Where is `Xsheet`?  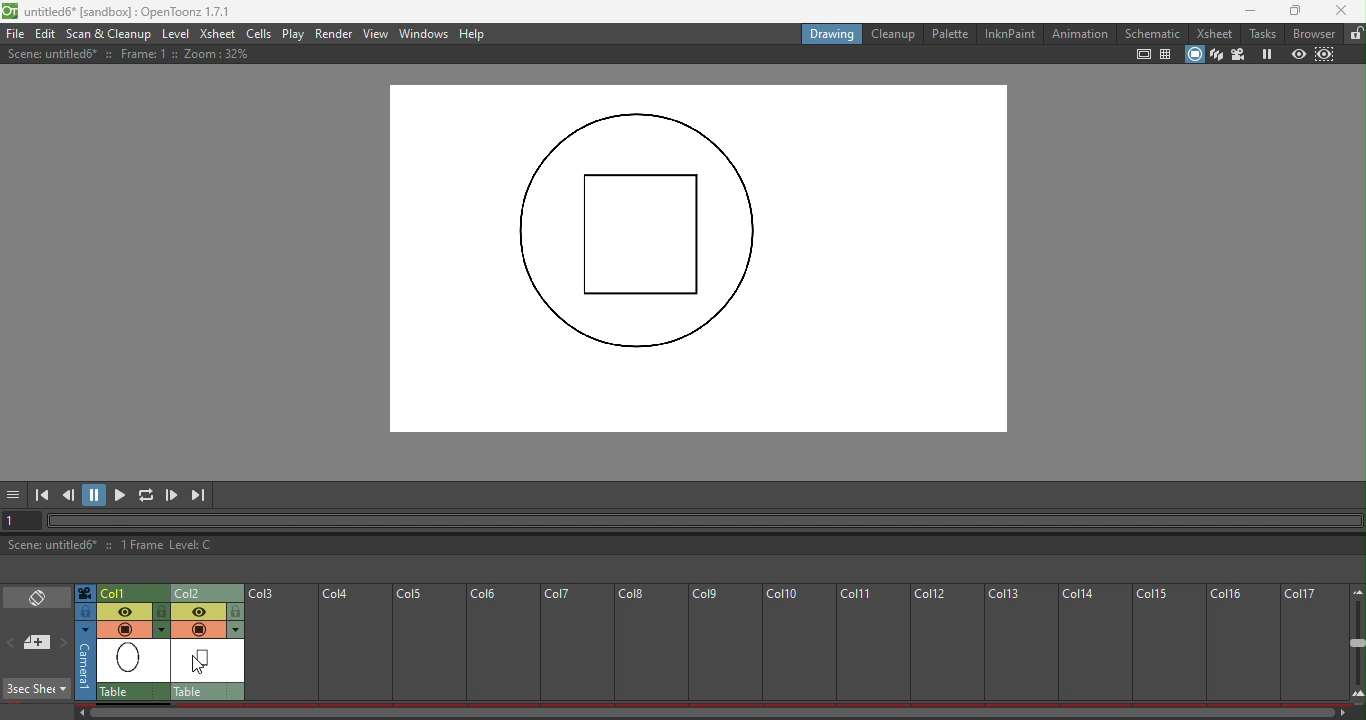
Xsheet is located at coordinates (1217, 32).